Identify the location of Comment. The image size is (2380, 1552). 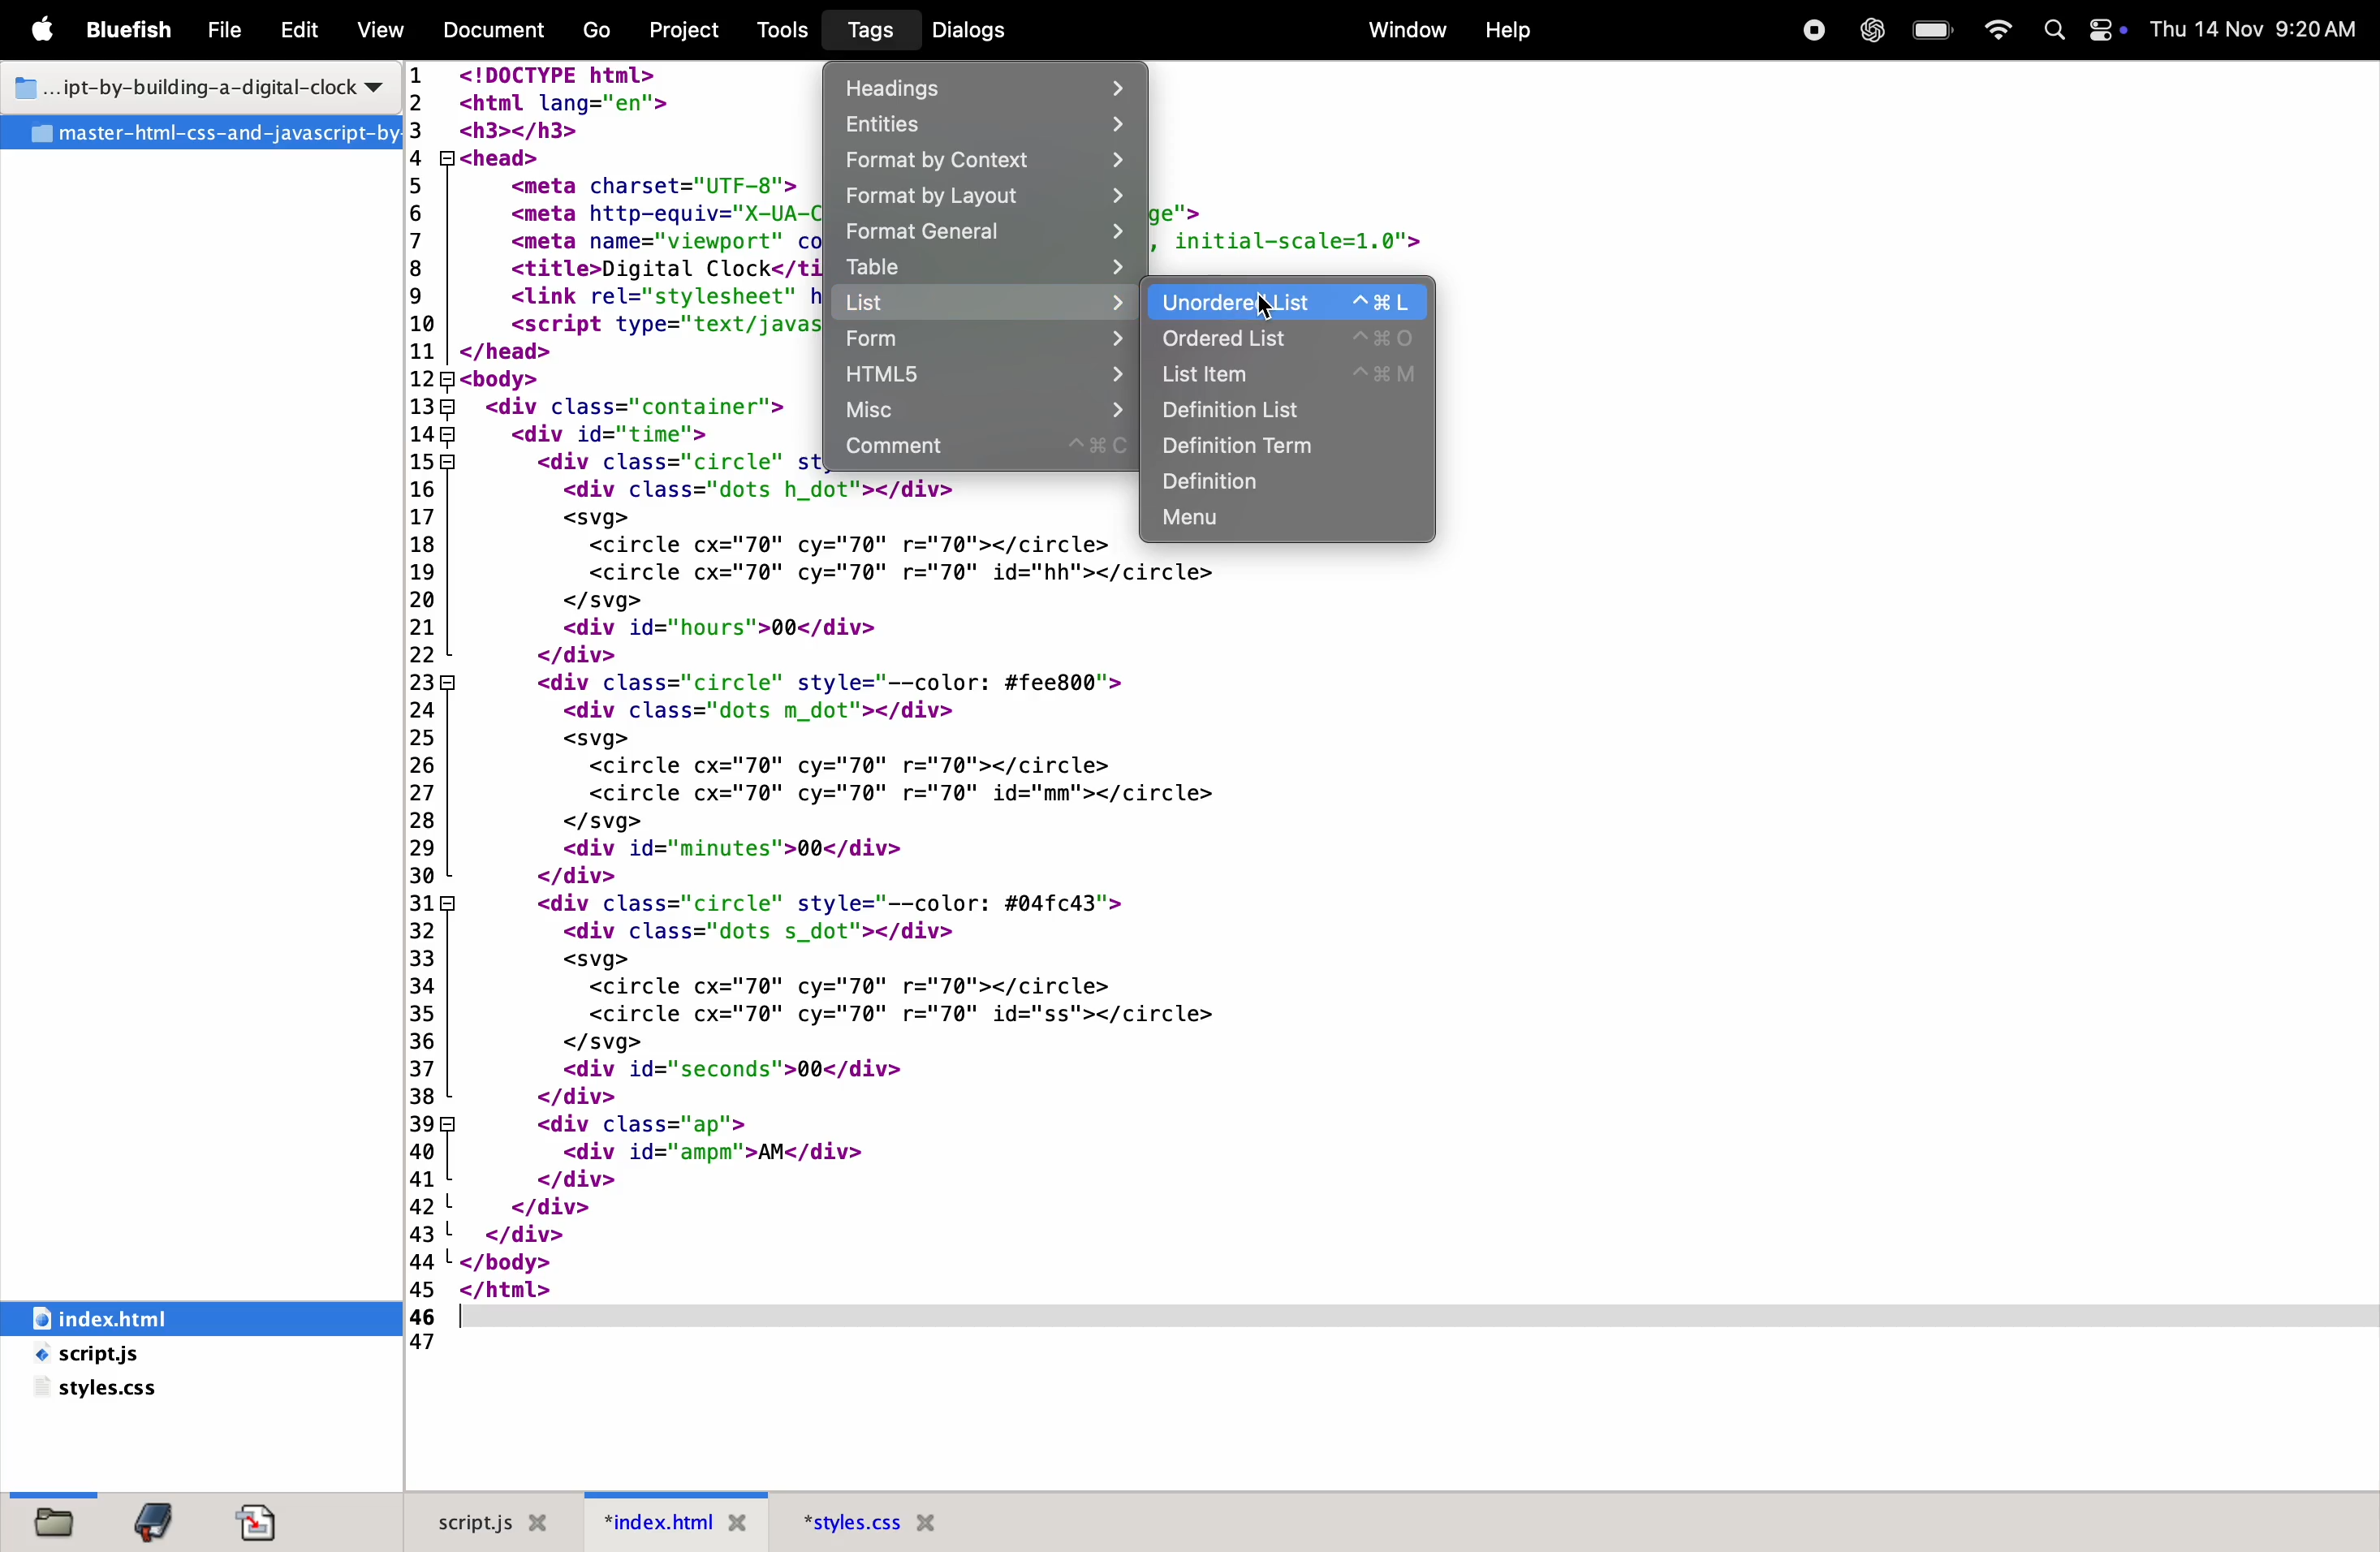
(985, 451).